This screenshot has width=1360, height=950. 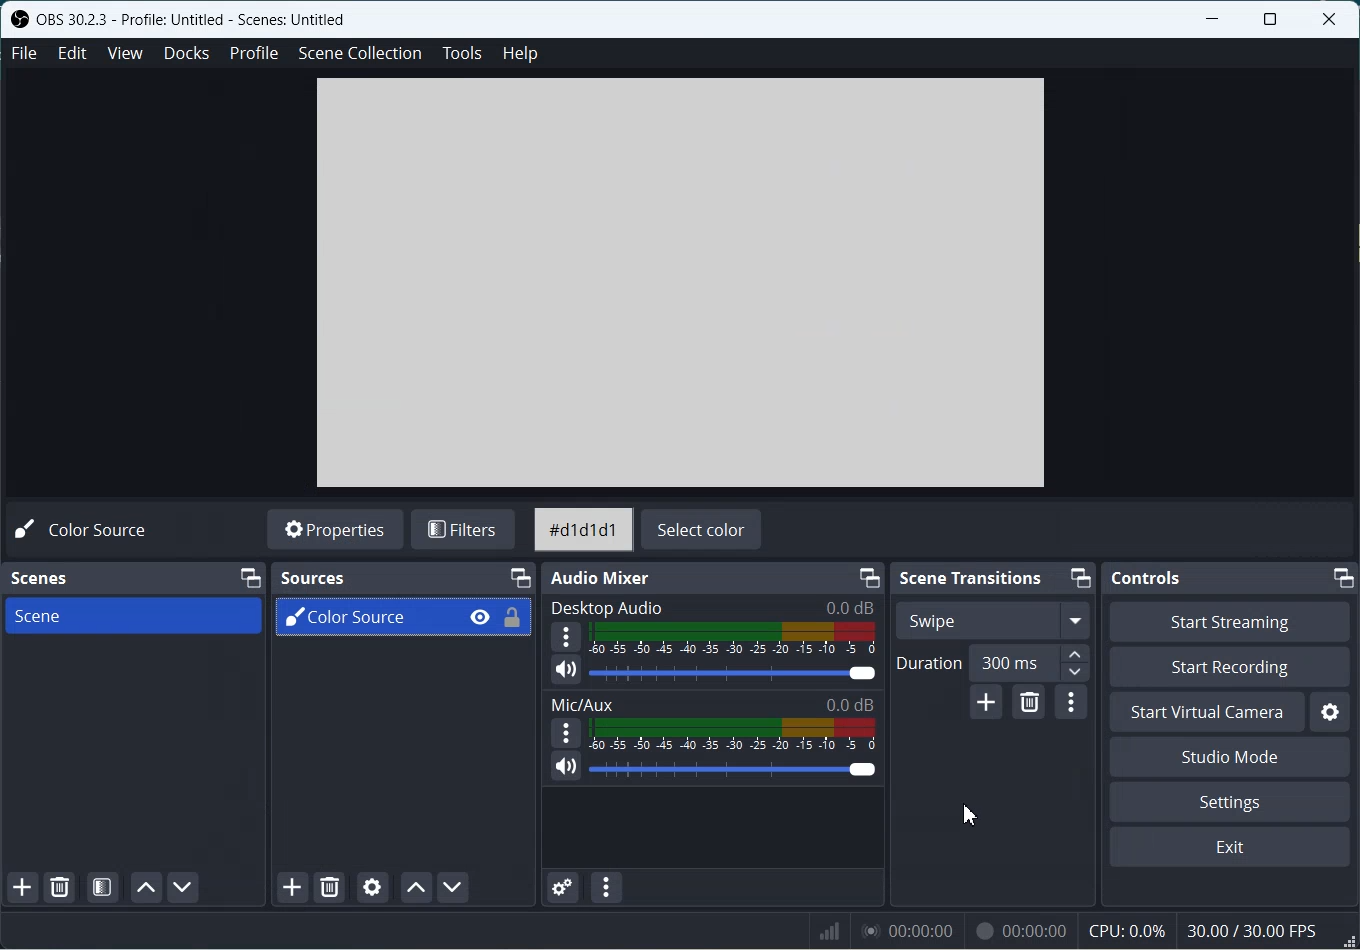 What do you see at coordinates (968, 812) in the screenshot?
I see `Cursor` at bounding box center [968, 812].